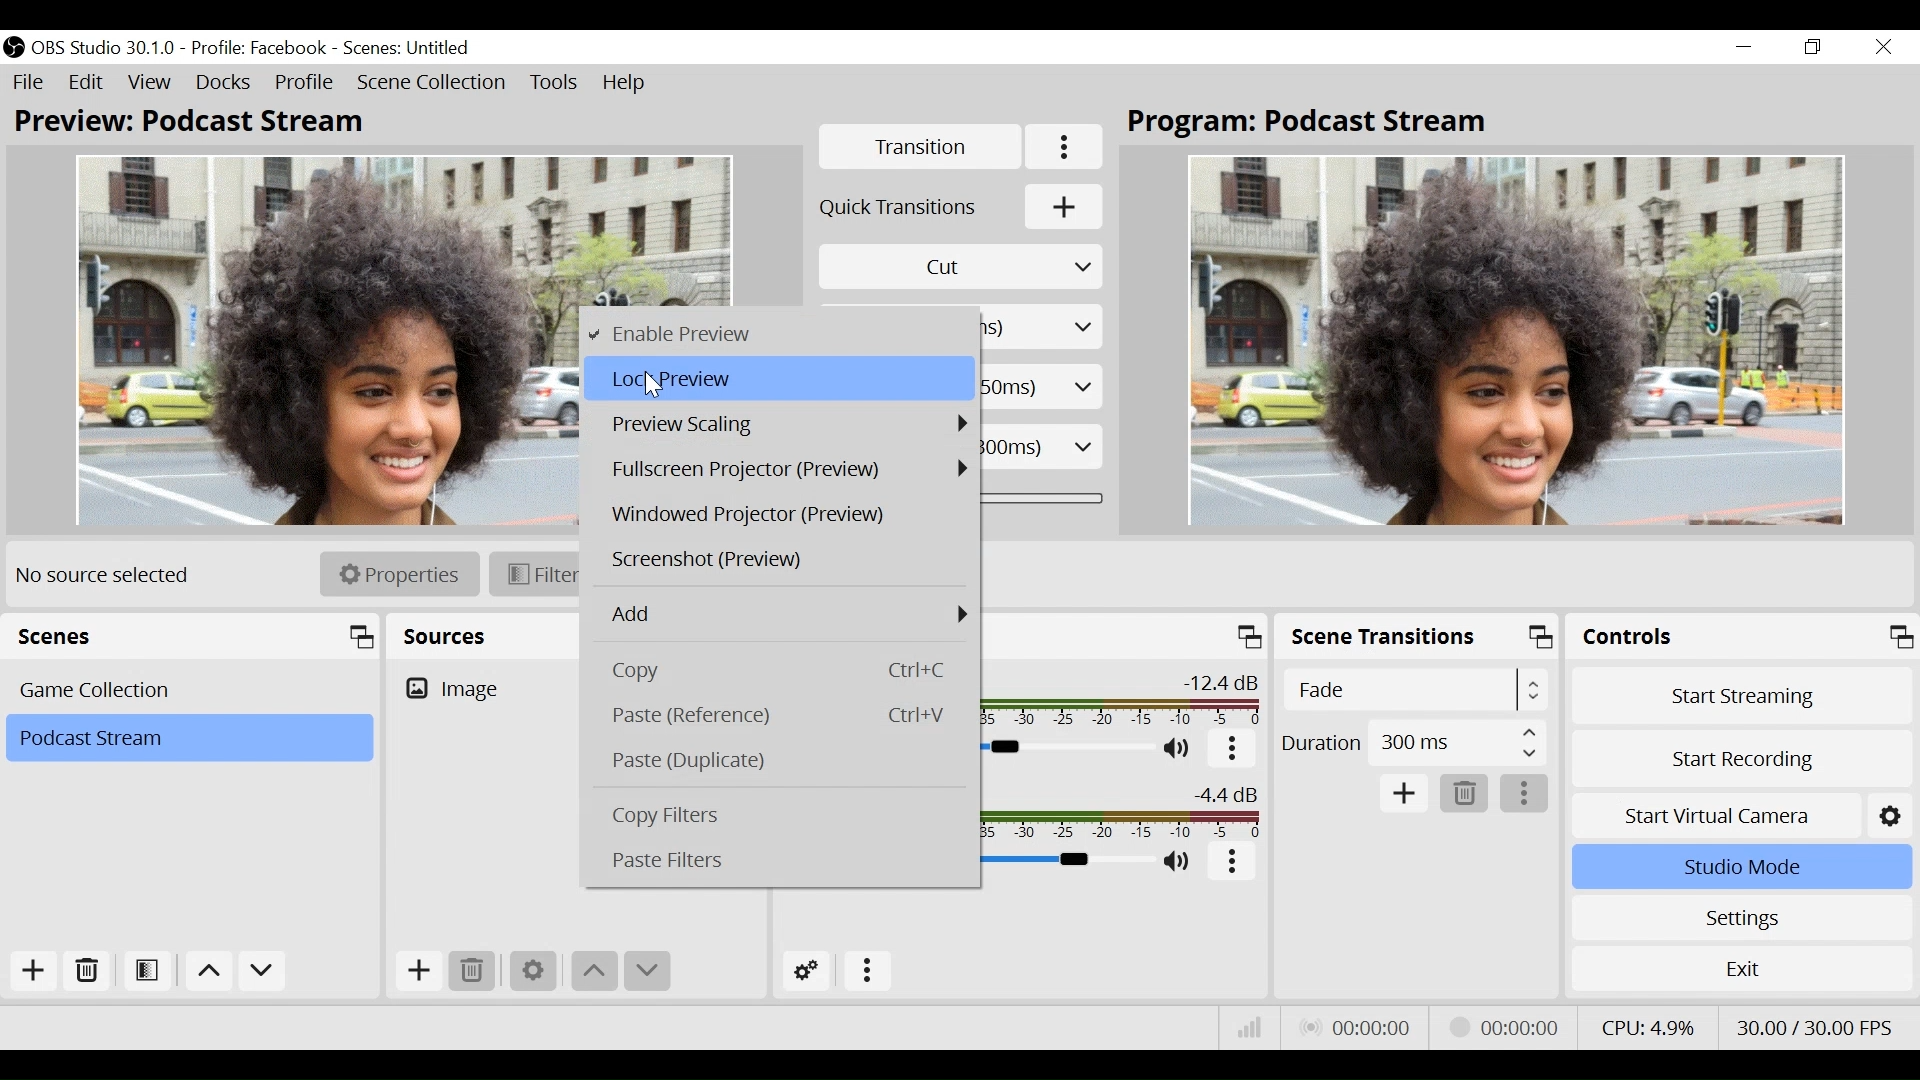  Describe the element at coordinates (1231, 749) in the screenshot. I see `more options` at that location.